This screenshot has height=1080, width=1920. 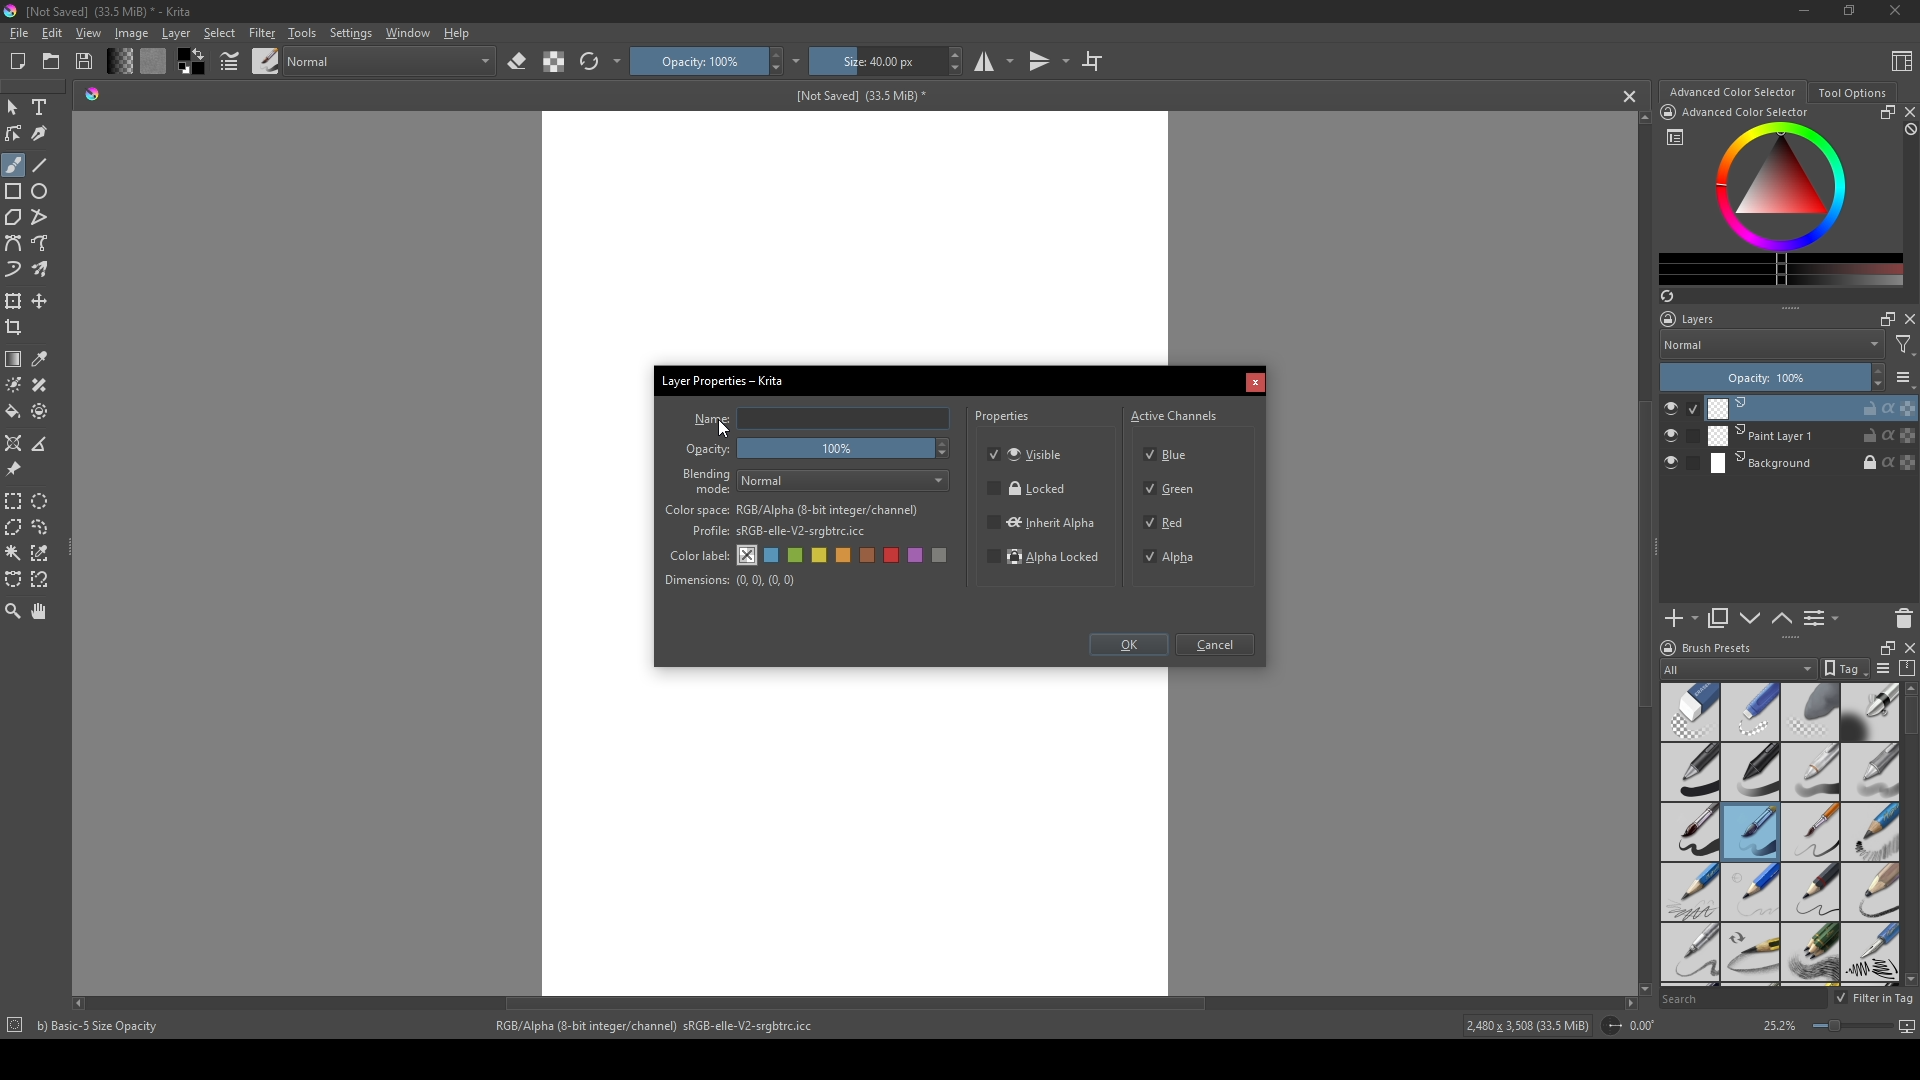 What do you see at coordinates (1092, 60) in the screenshot?
I see `crop` at bounding box center [1092, 60].